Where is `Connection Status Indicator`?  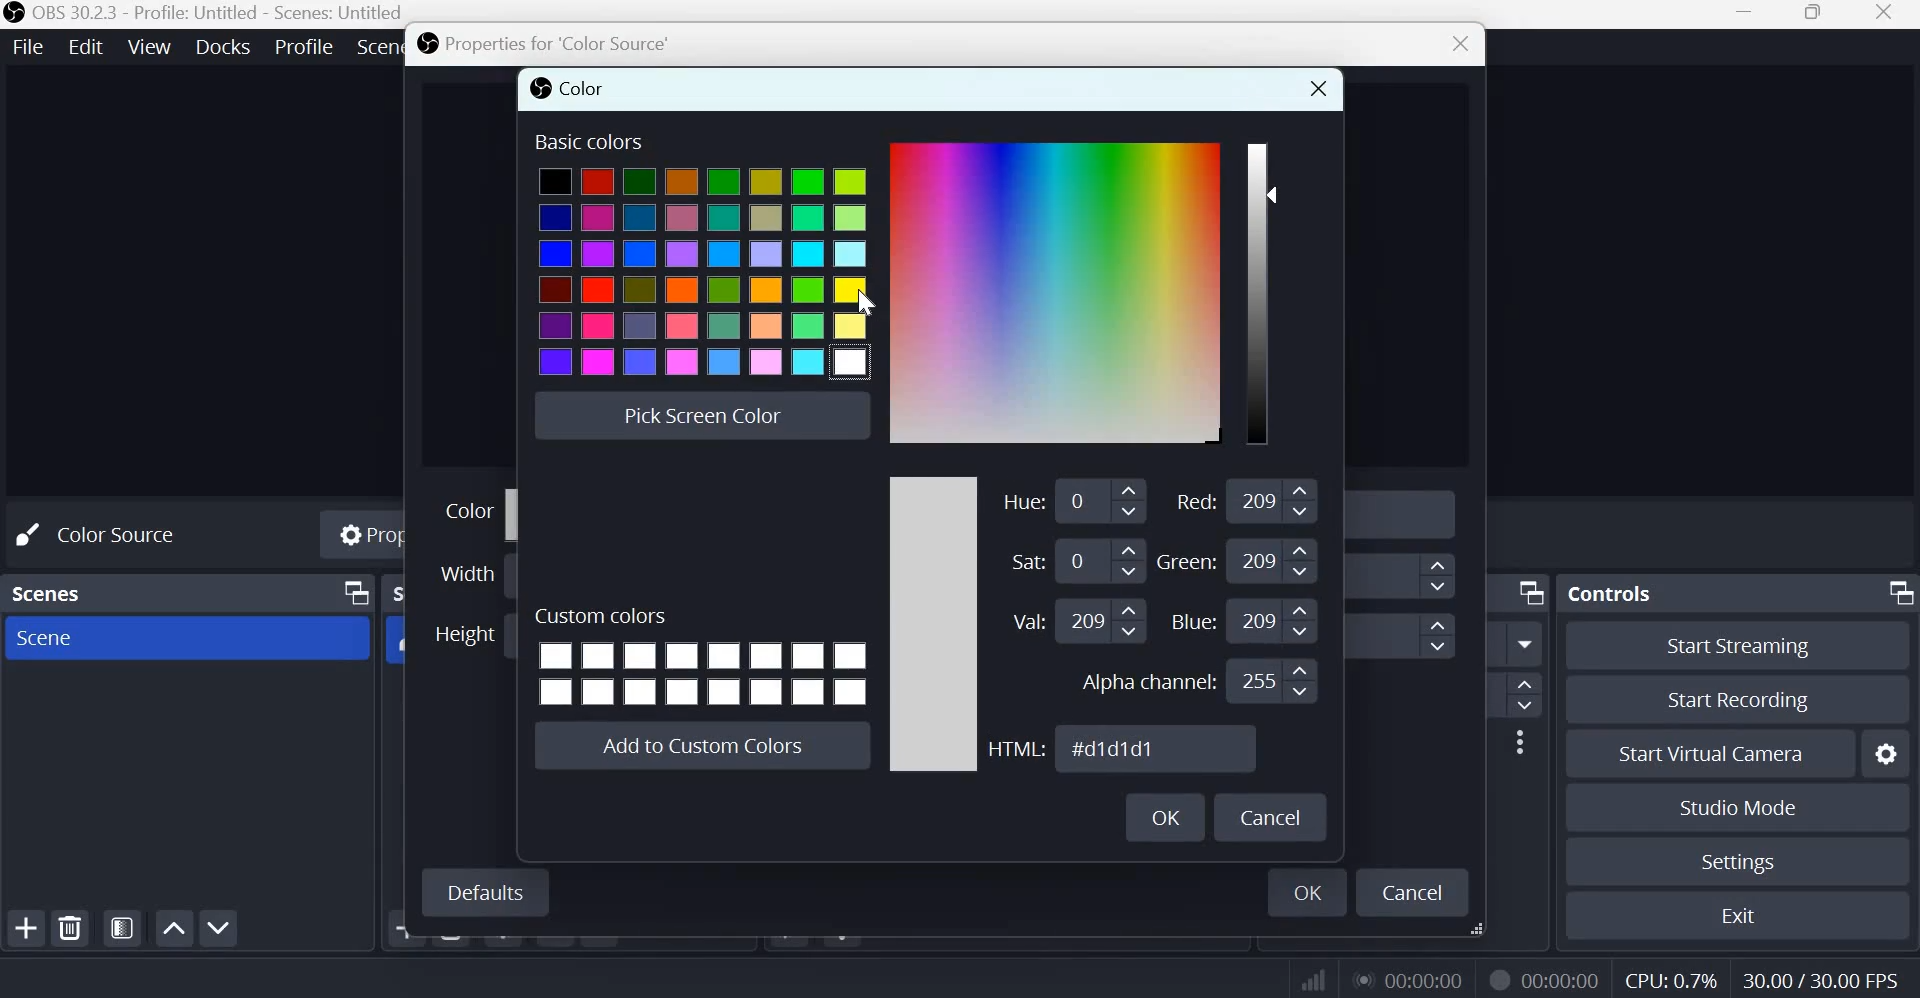 Connection Status Indicator is located at coordinates (1310, 980).